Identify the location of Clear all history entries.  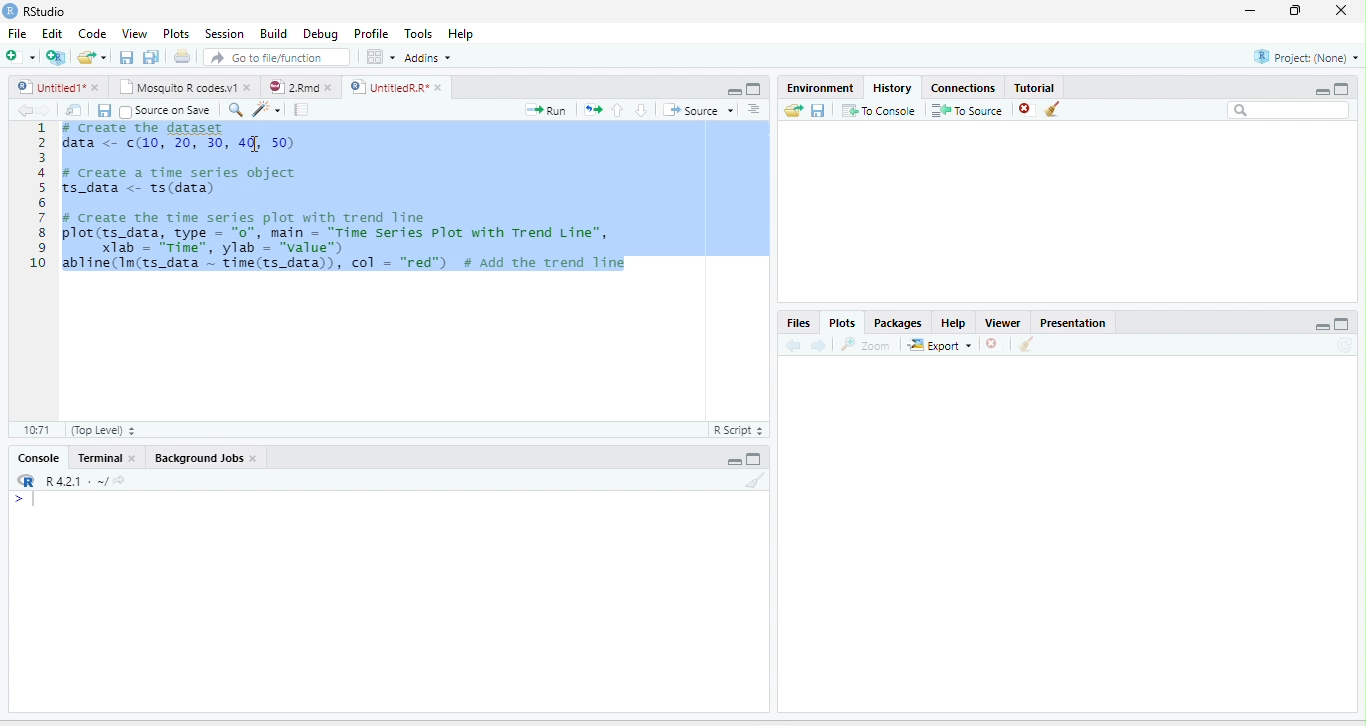
(1053, 109).